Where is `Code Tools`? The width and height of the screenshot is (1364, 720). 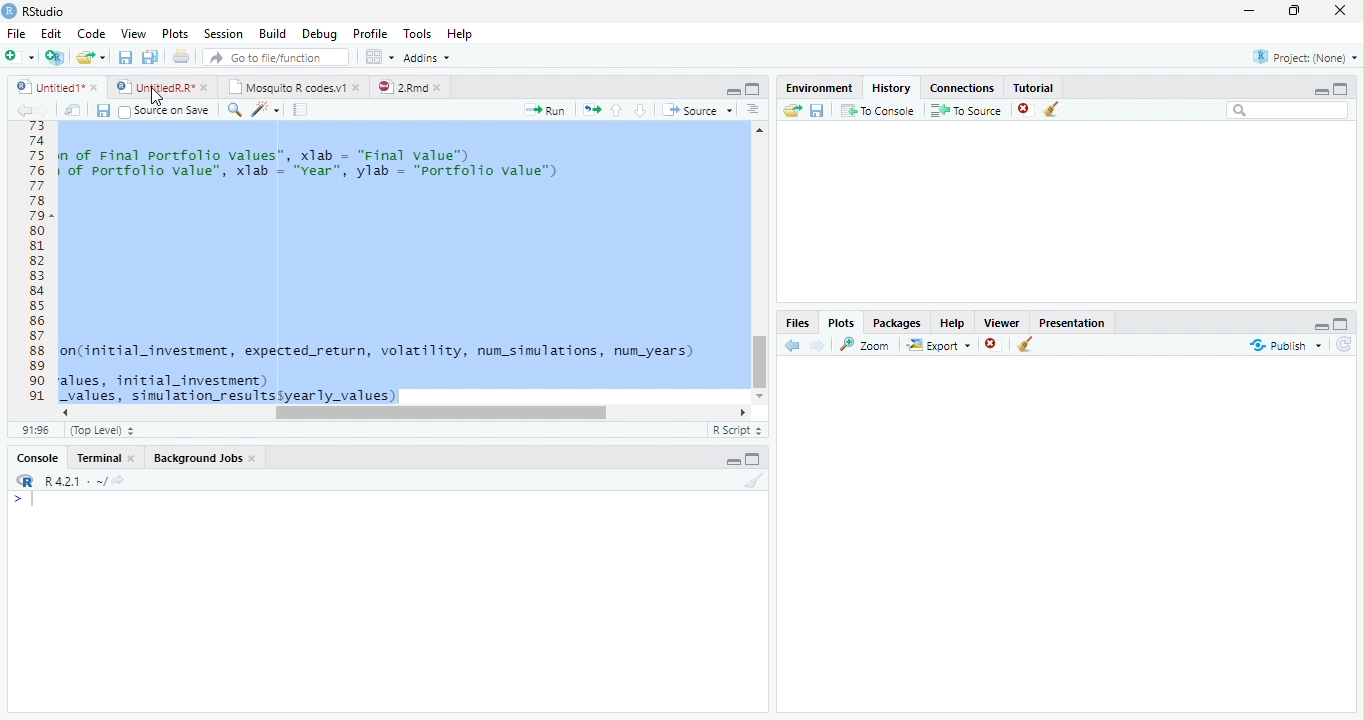 Code Tools is located at coordinates (266, 110).